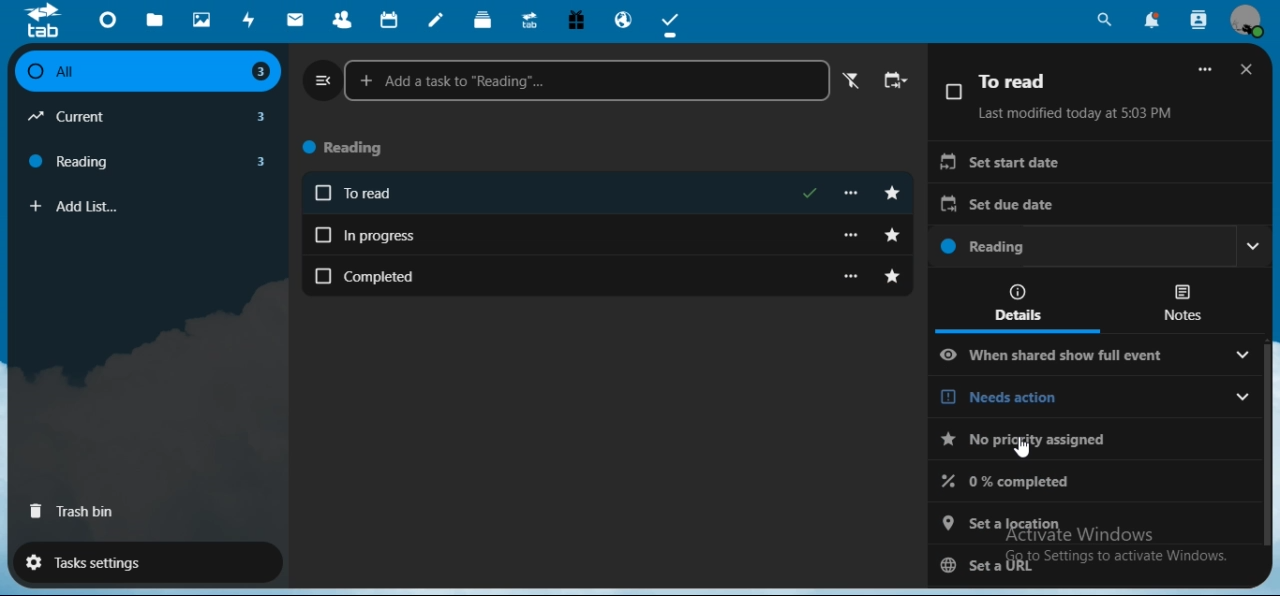 This screenshot has width=1280, height=596. Describe the element at coordinates (297, 20) in the screenshot. I see `mail` at that location.